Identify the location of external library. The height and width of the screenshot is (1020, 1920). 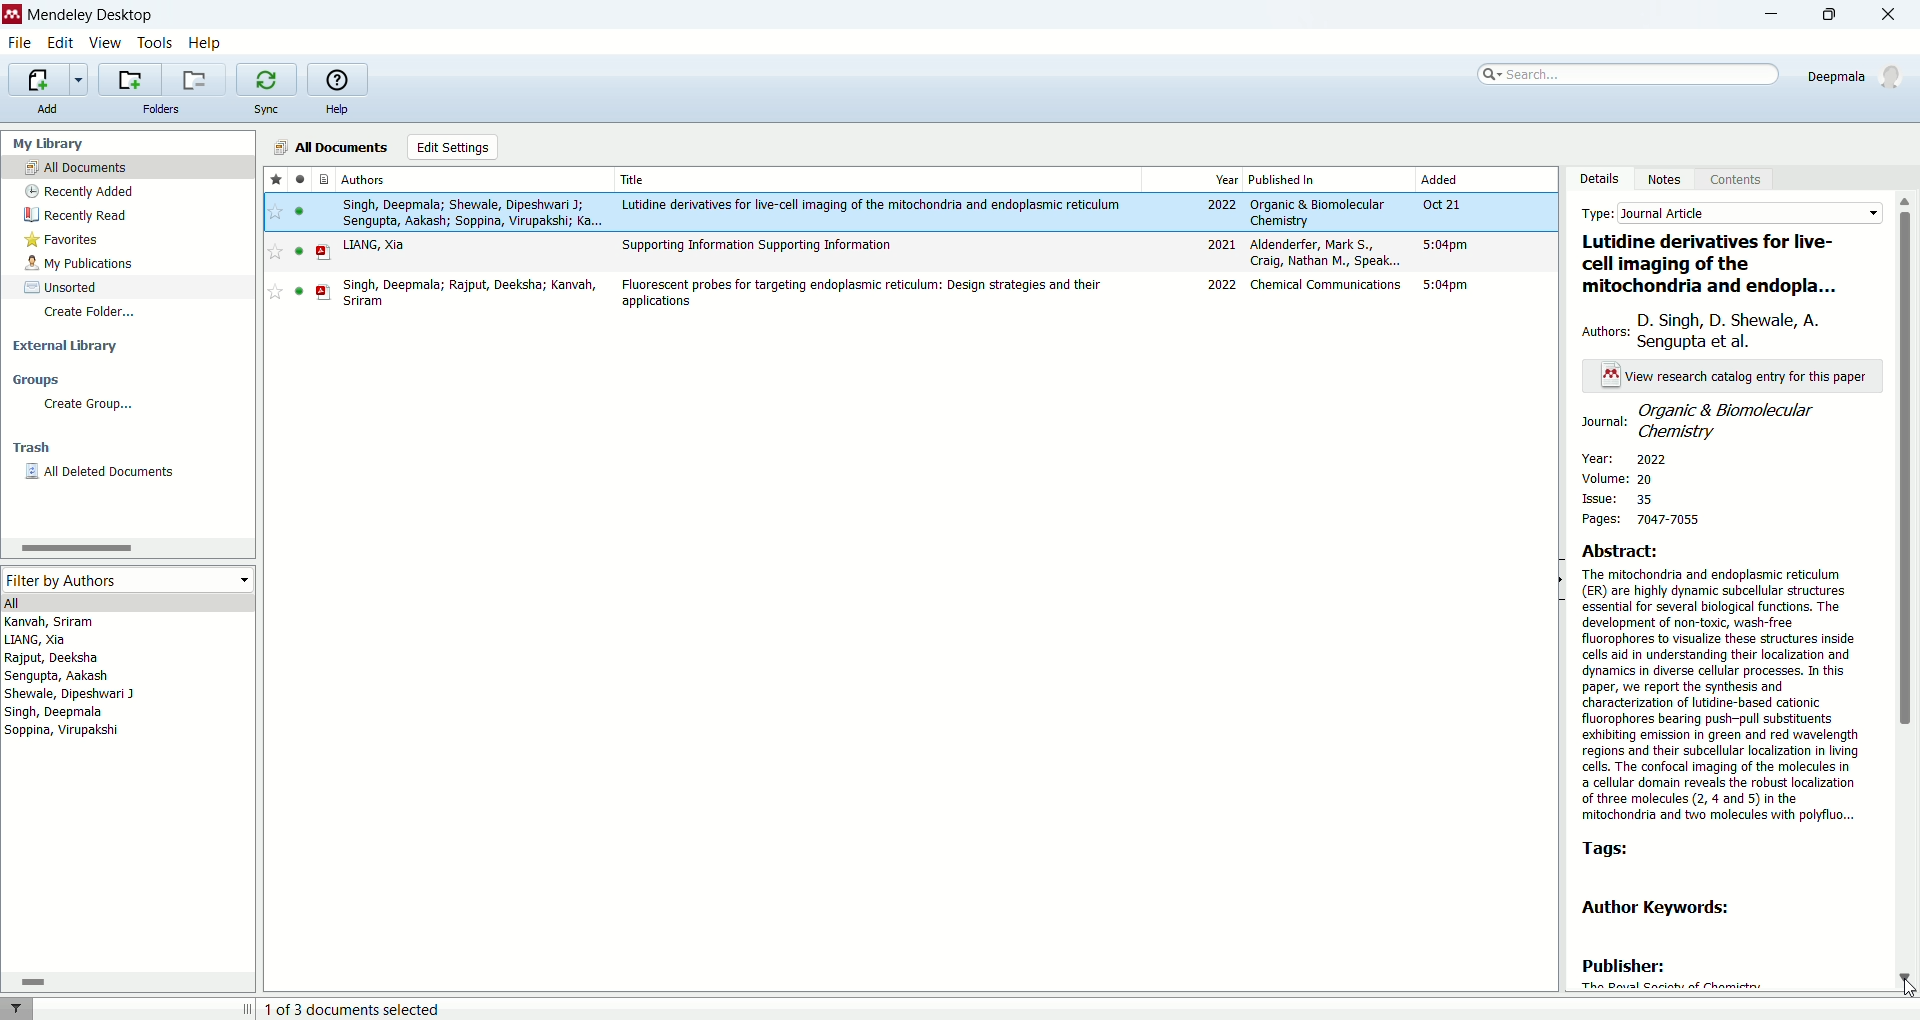
(66, 346).